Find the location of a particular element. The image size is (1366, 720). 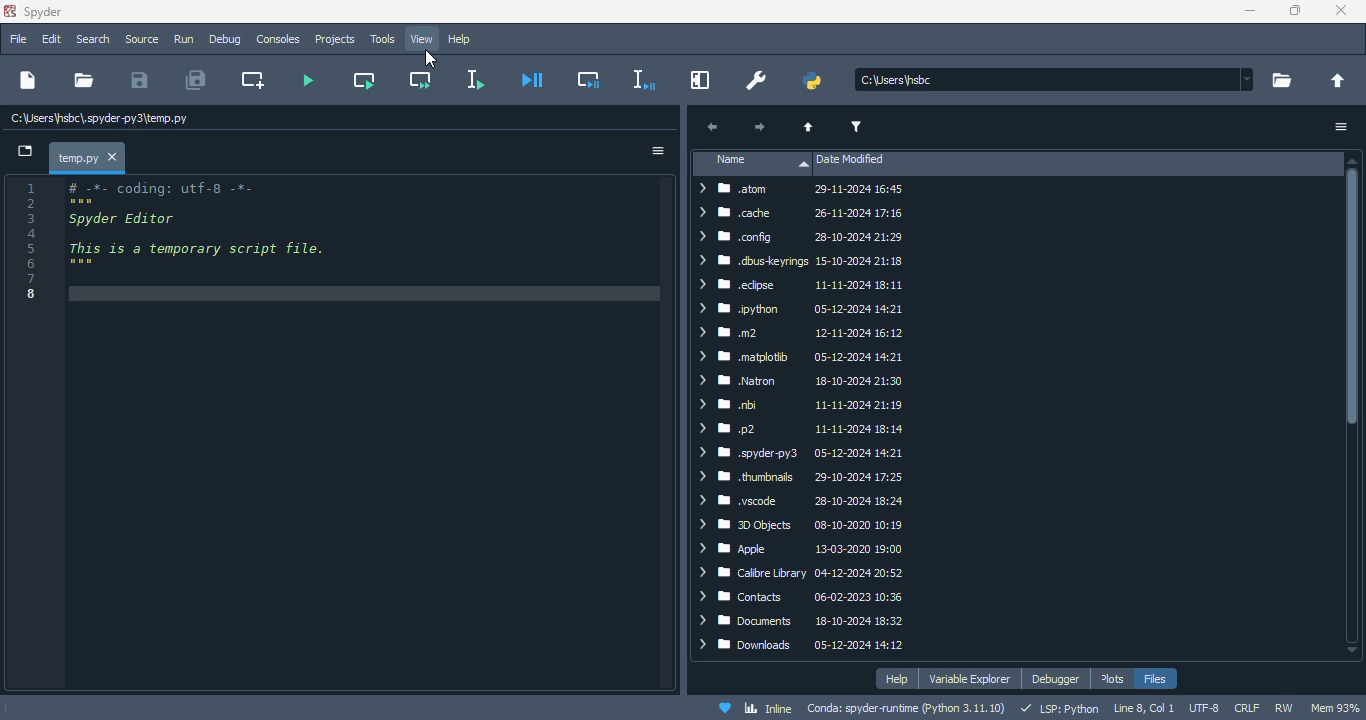

Natron is located at coordinates (800, 381).